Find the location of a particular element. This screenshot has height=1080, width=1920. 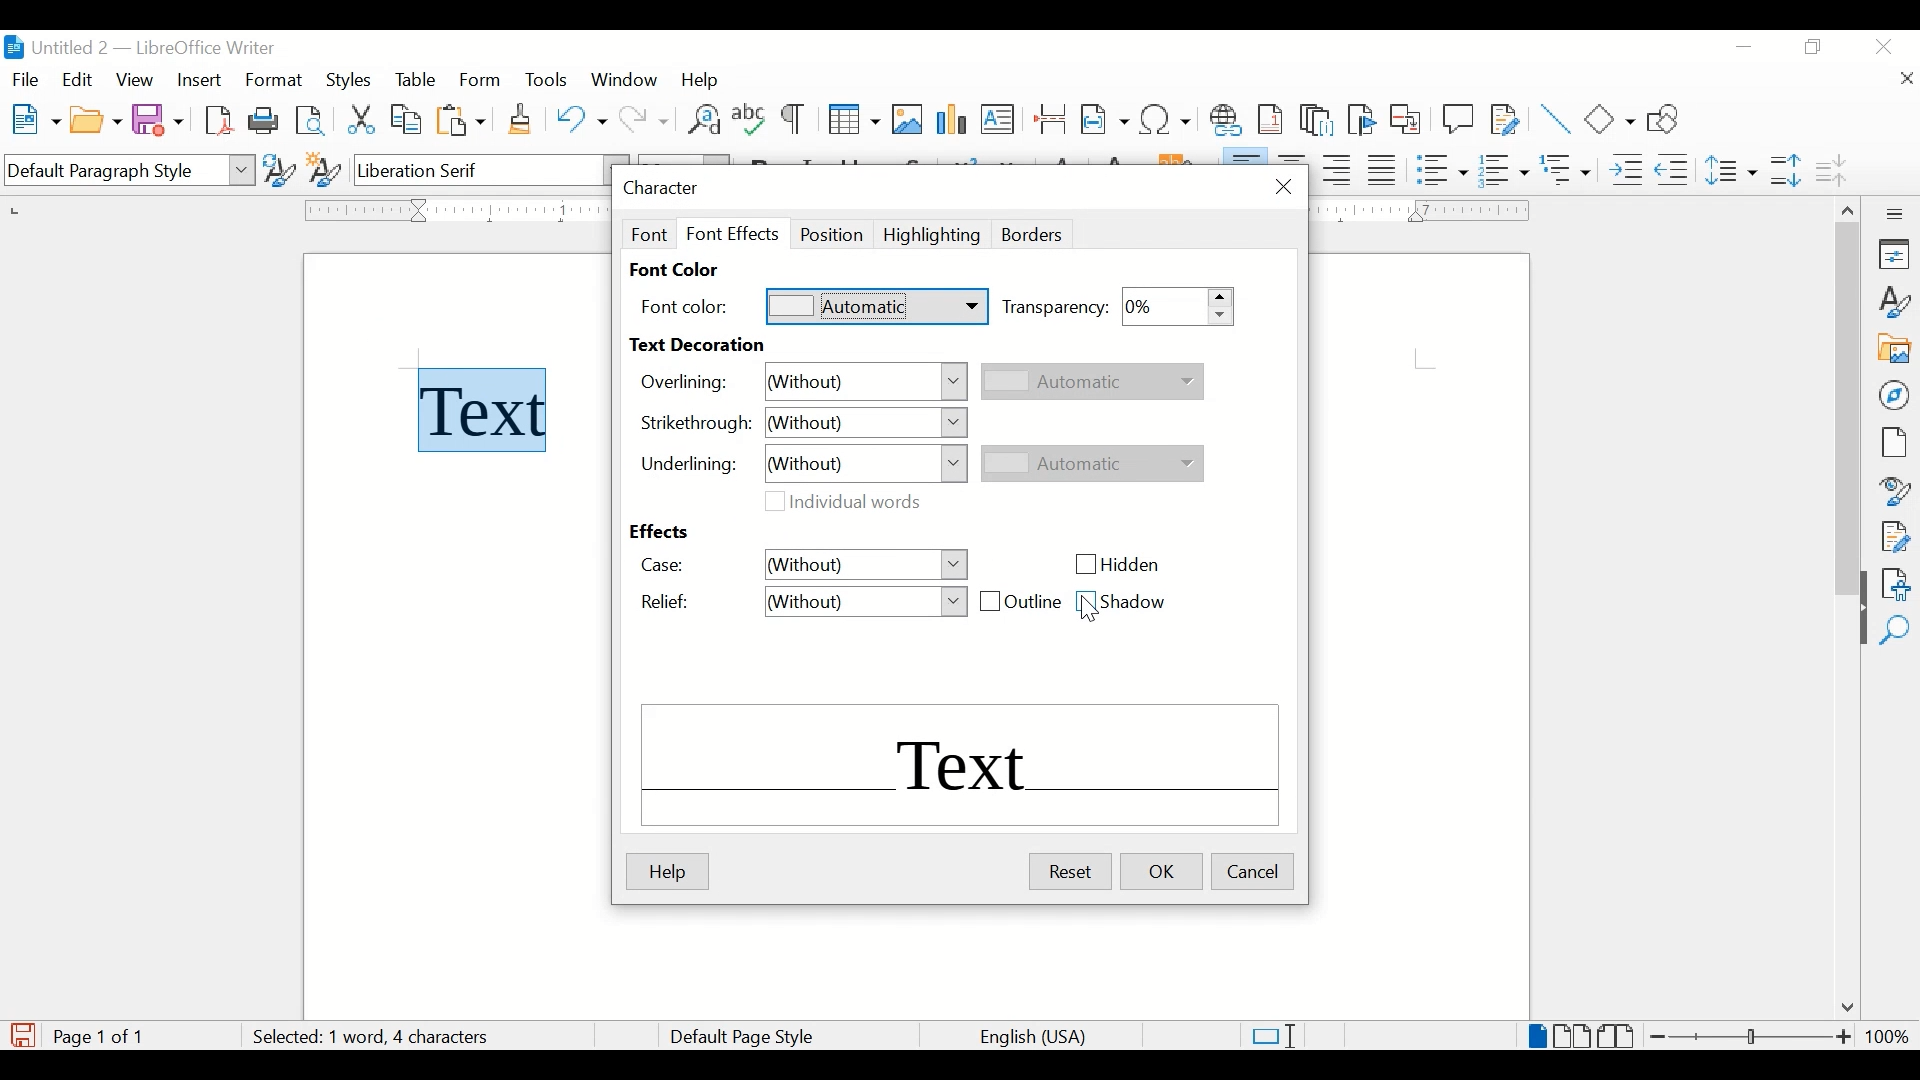

without dropdown is located at coordinates (865, 422).